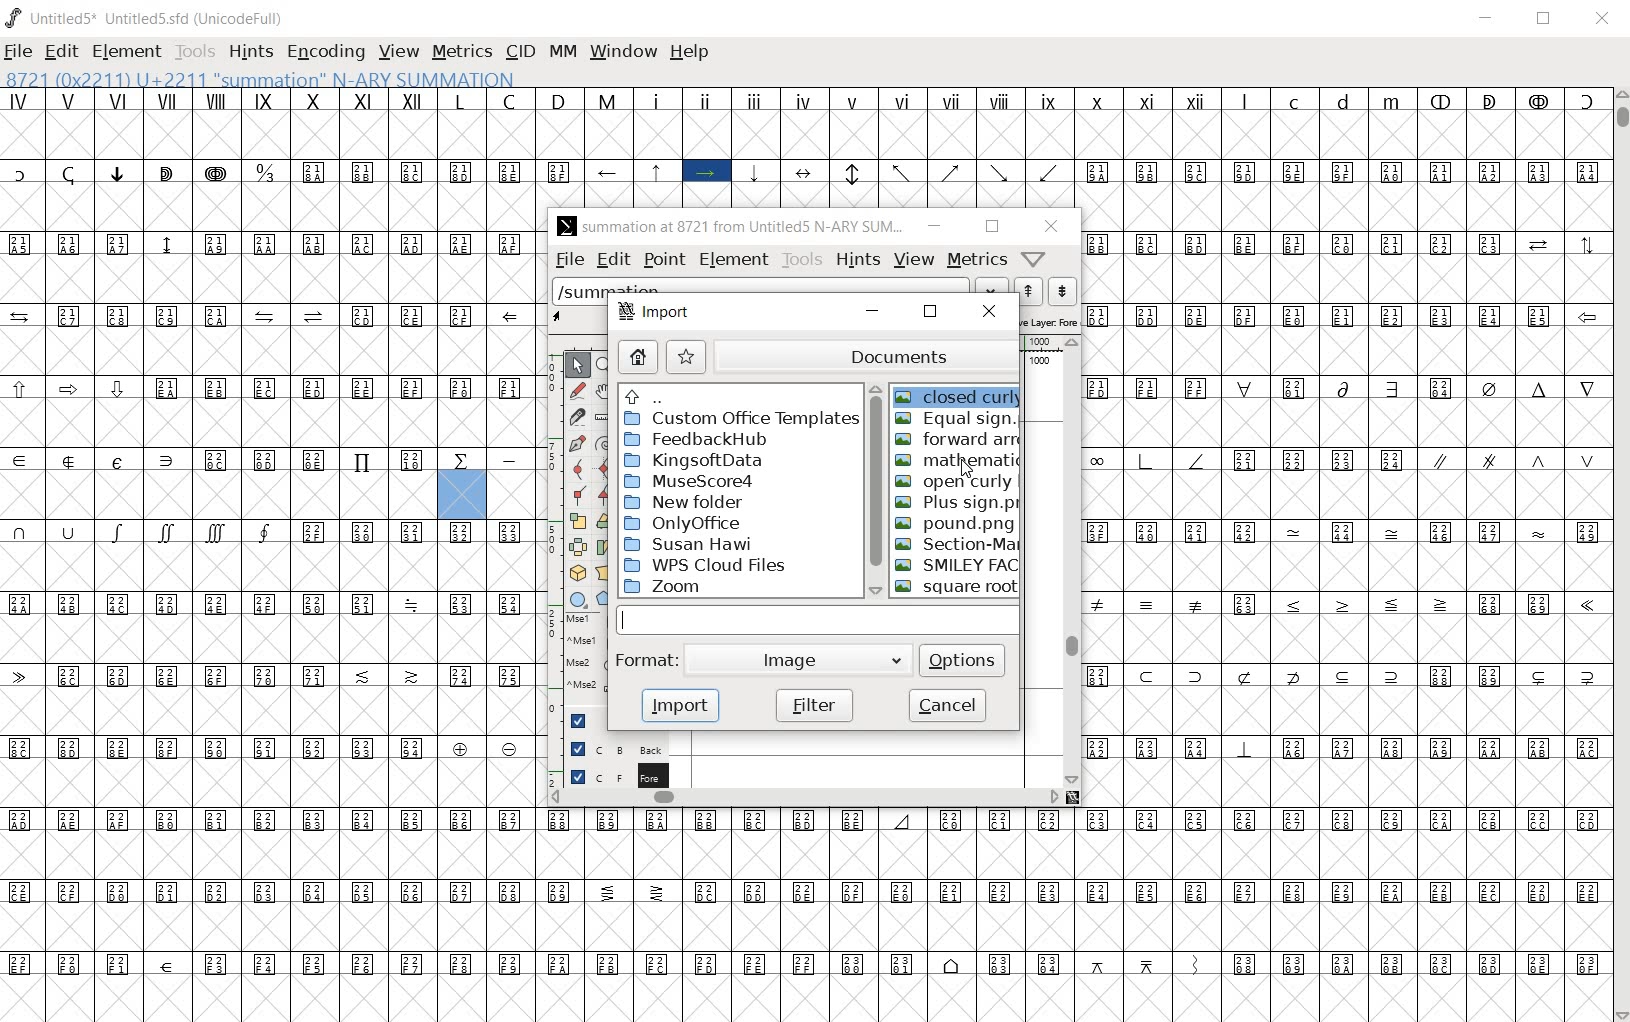 This screenshot has height=1022, width=1630. Describe the element at coordinates (647, 658) in the screenshot. I see `format` at that location.